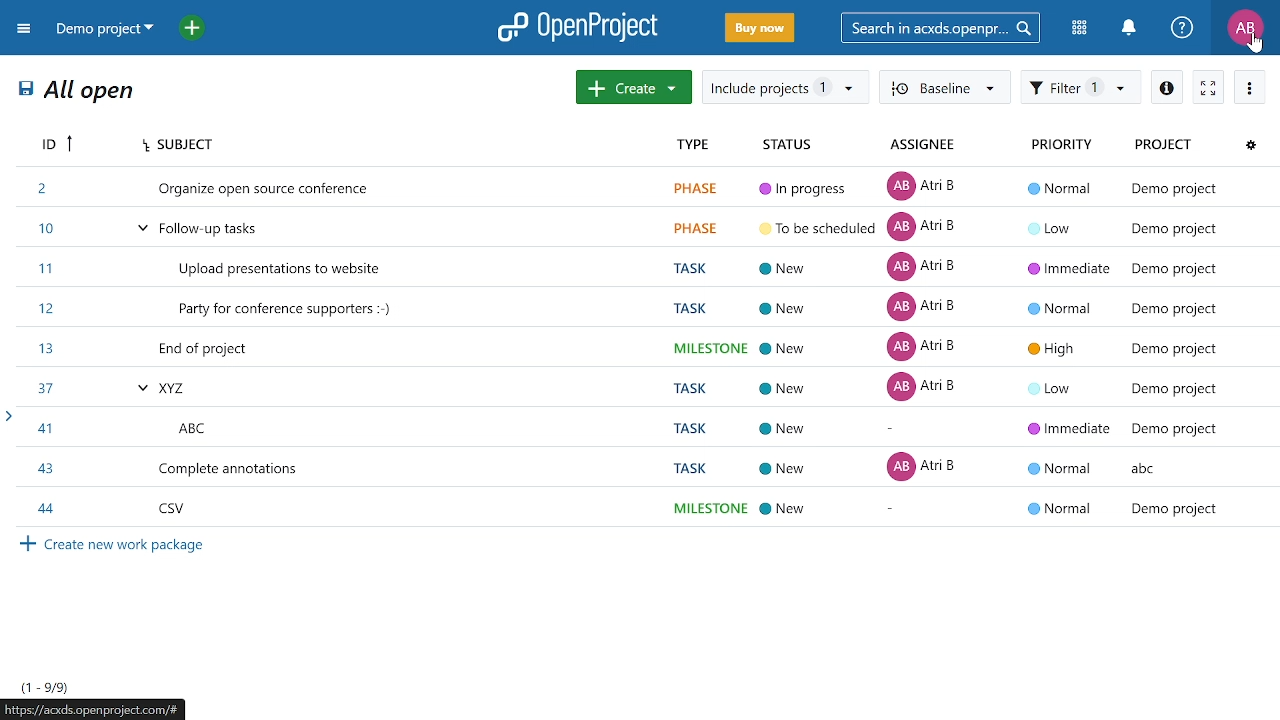  I want to click on type, so click(702, 145).